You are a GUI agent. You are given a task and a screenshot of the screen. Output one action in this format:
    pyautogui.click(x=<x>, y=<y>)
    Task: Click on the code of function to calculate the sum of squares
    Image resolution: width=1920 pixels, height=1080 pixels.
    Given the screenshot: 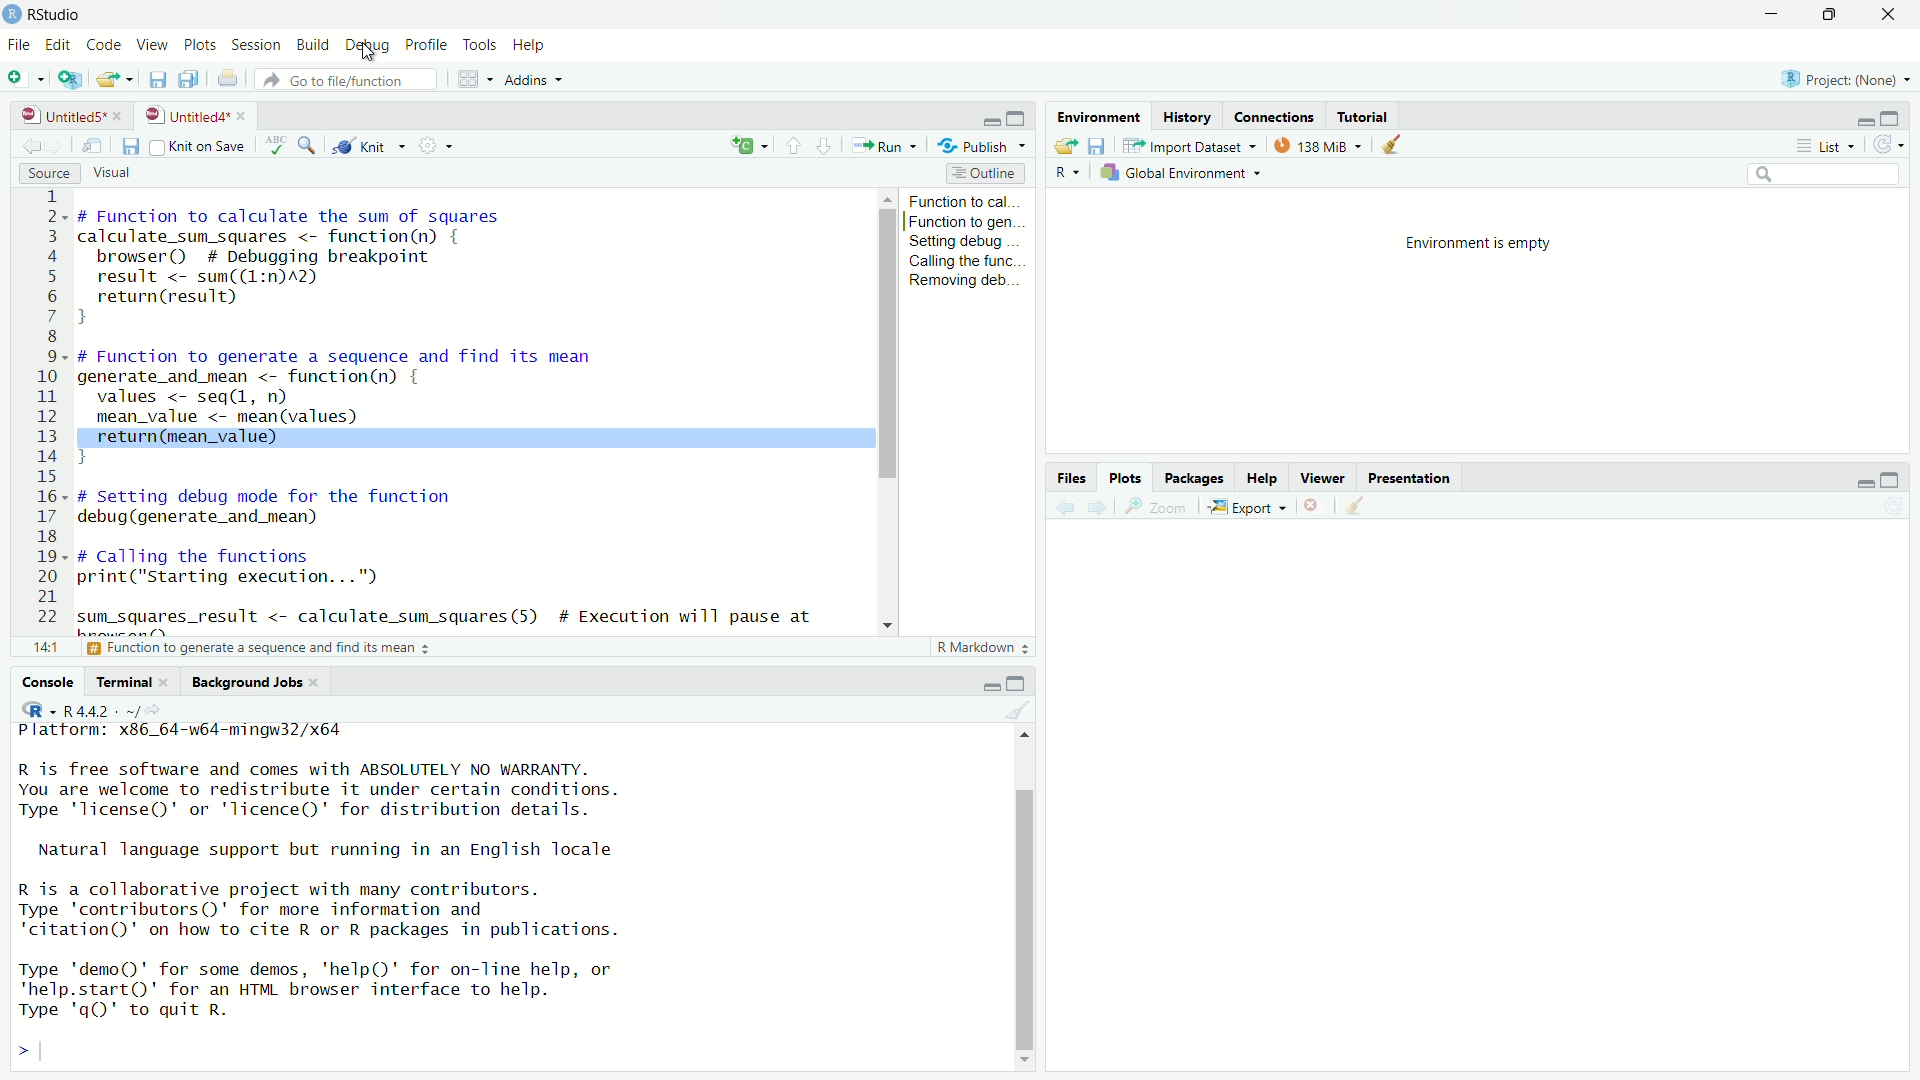 What is the action you would take?
    pyautogui.click(x=368, y=267)
    